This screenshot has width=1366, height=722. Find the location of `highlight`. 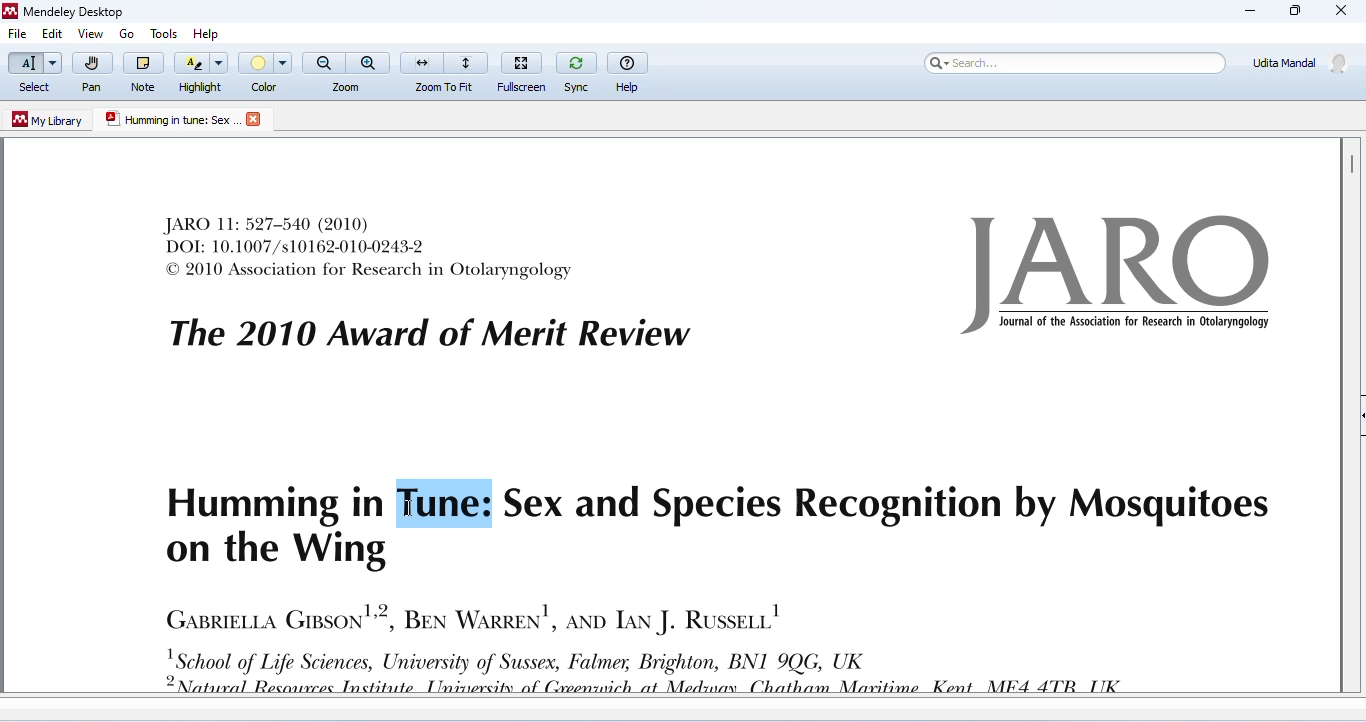

highlight is located at coordinates (202, 71).